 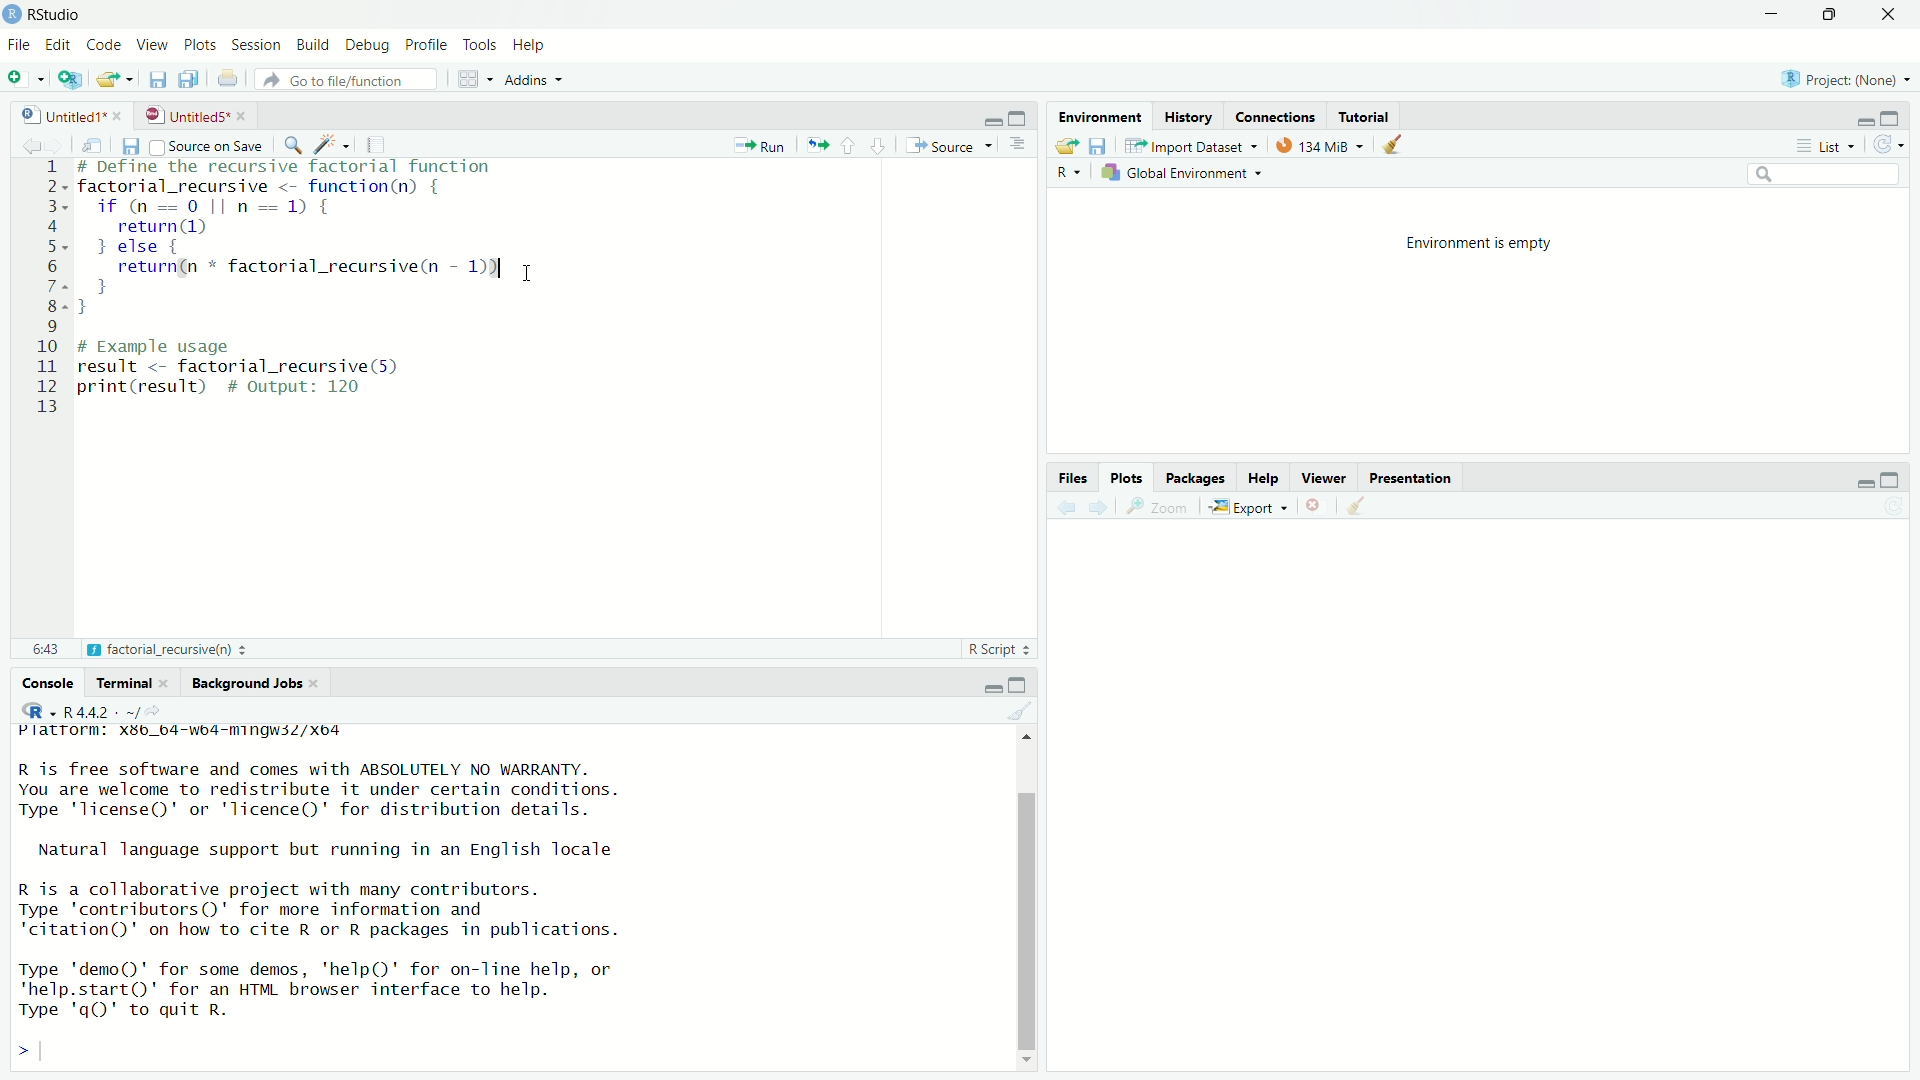 What do you see at coordinates (156, 709) in the screenshot?
I see `View the current working directory` at bounding box center [156, 709].